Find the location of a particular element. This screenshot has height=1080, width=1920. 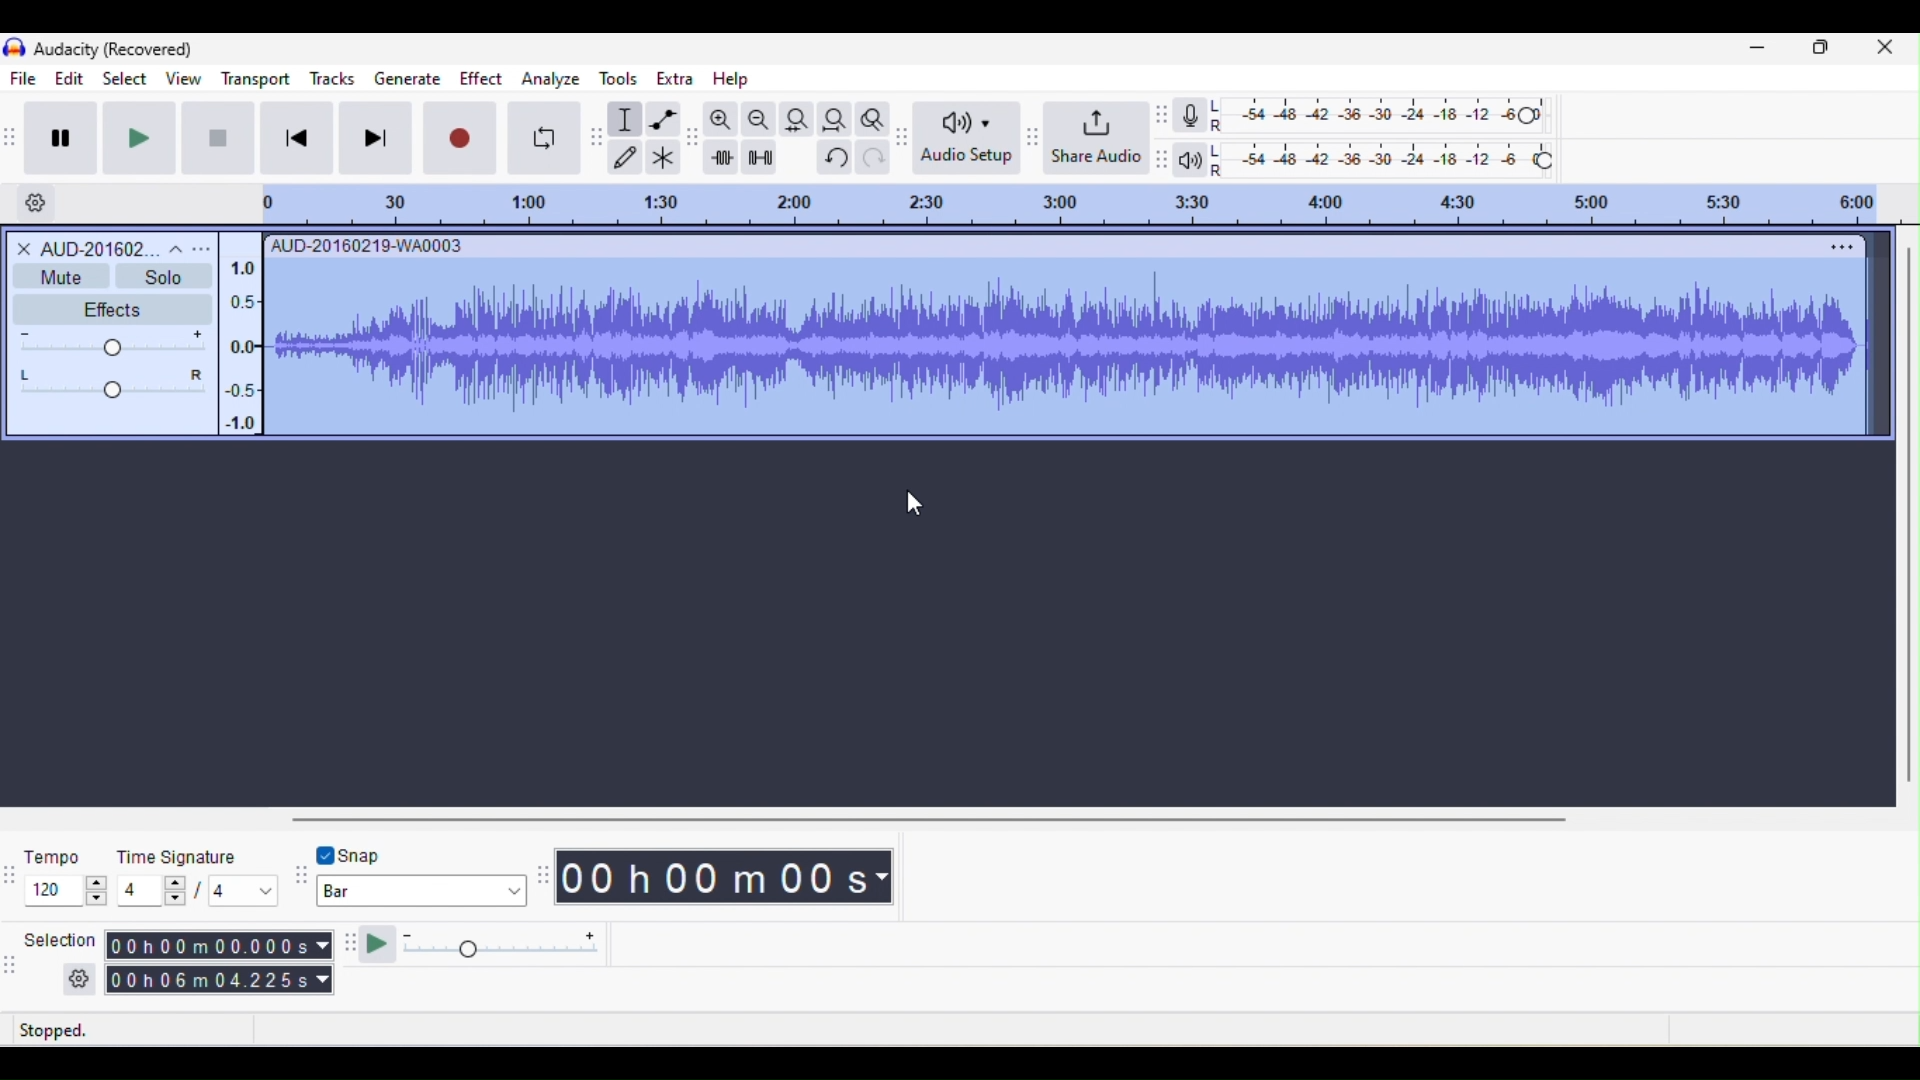

Level is located at coordinates (114, 365).